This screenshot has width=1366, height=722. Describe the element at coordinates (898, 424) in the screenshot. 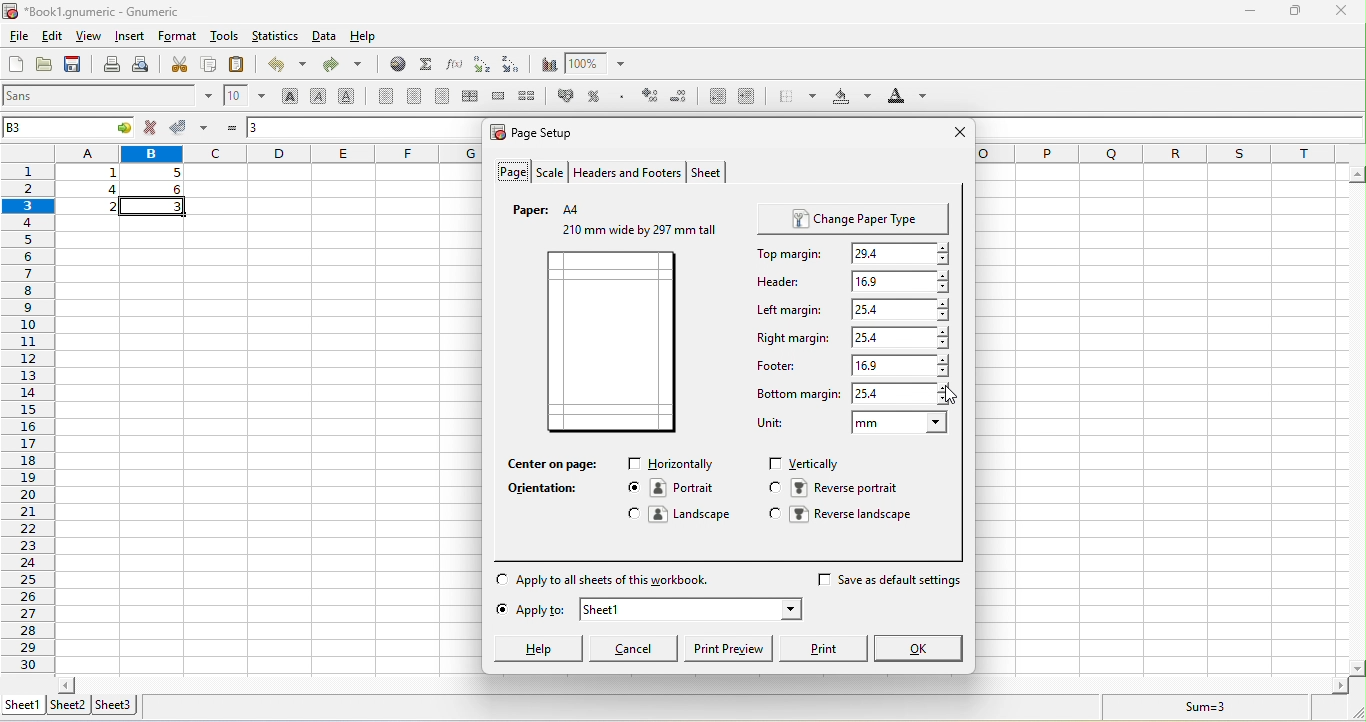

I see `mm` at that location.